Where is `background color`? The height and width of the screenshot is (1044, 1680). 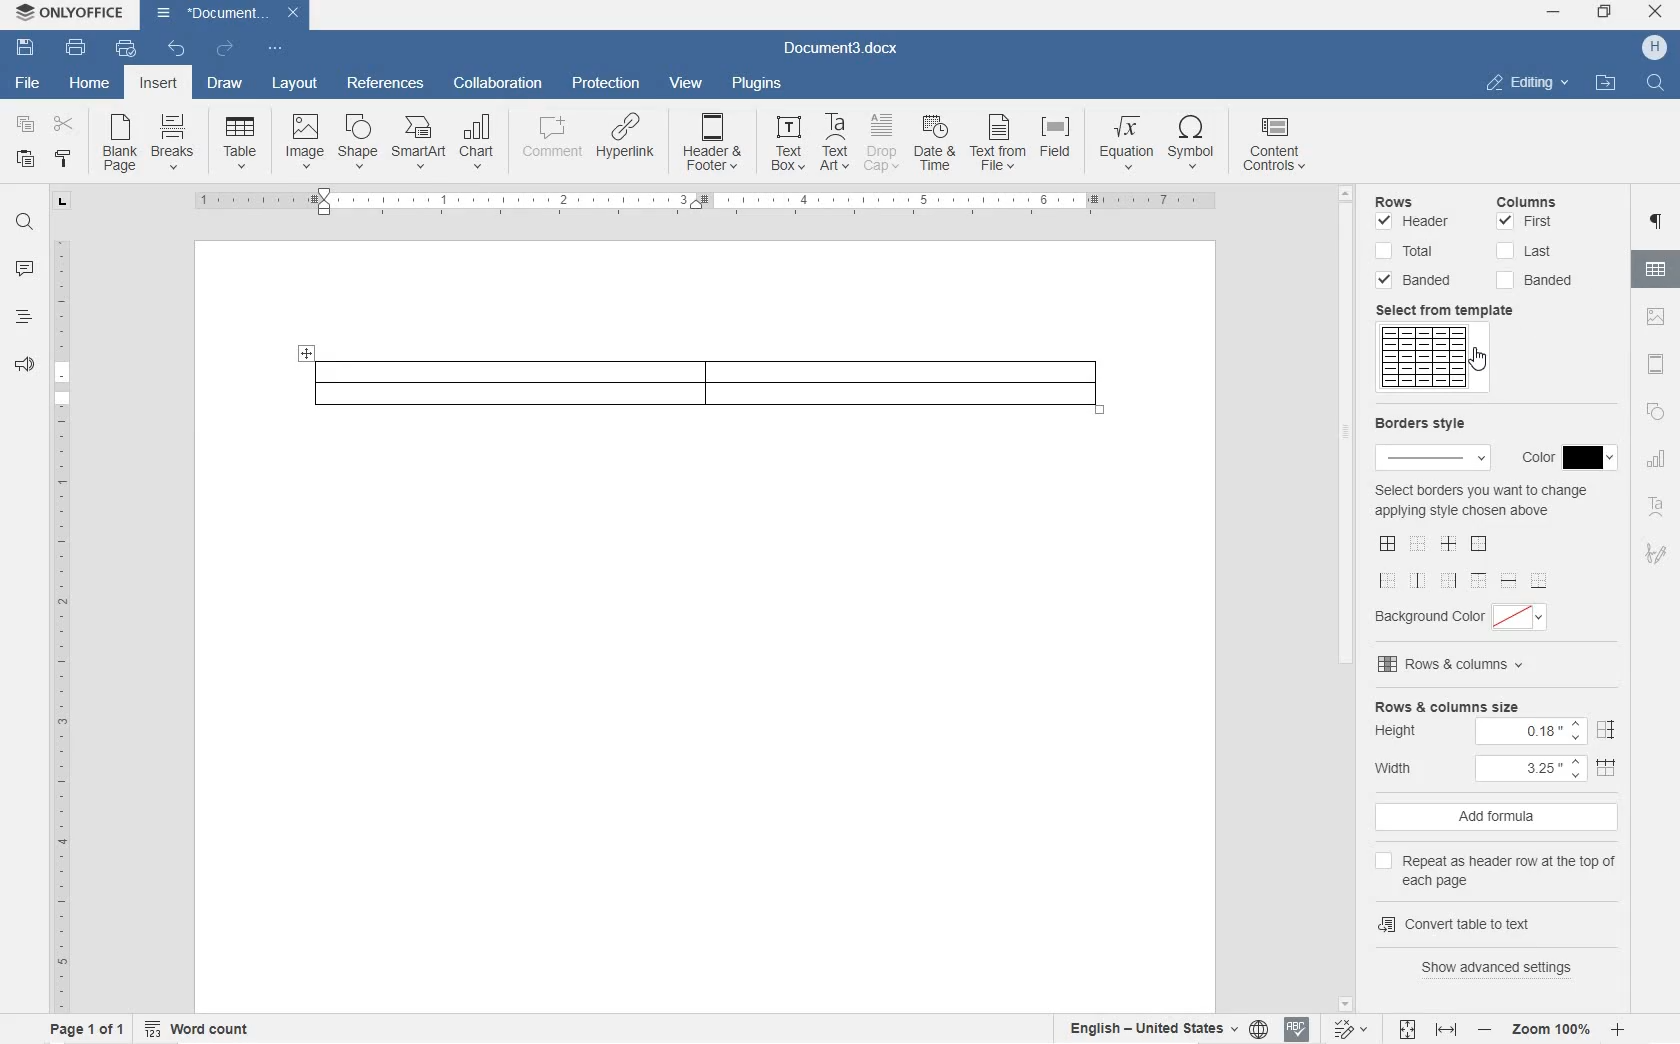
background color is located at coordinates (1470, 615).